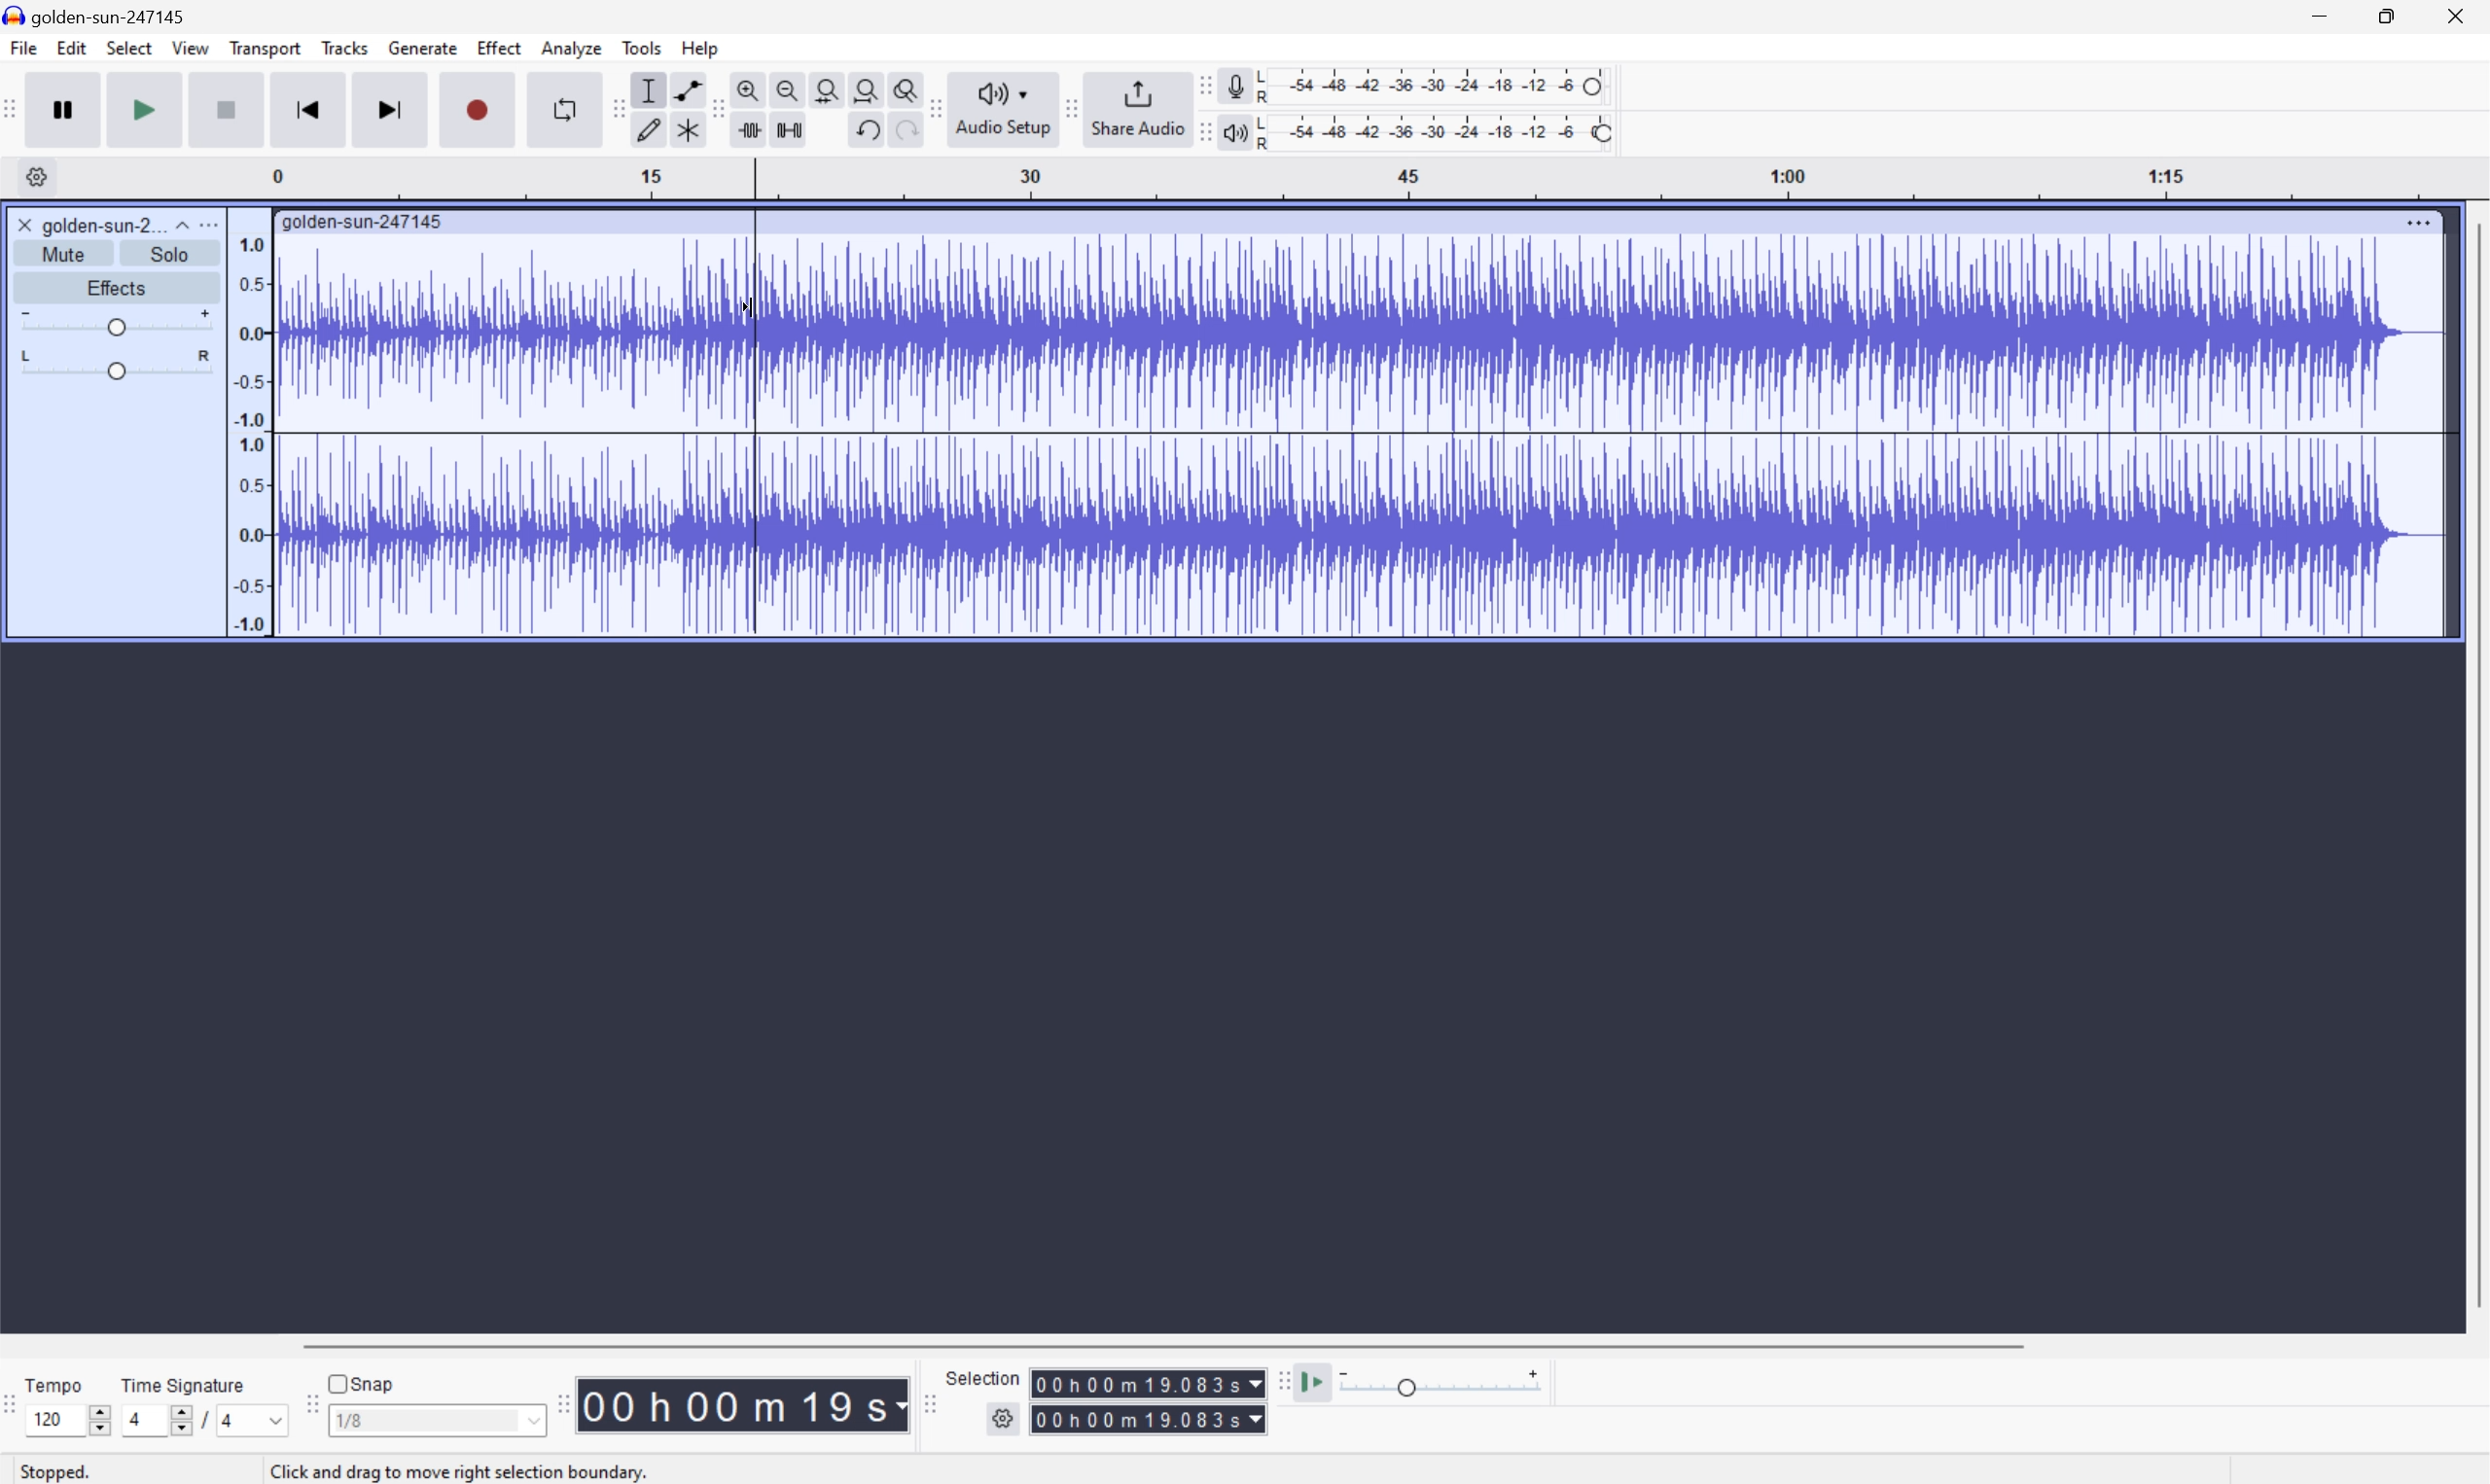  Describe the element at coordinates (907, 87) in the screenshot. I see `Zoom toggle` at that location.